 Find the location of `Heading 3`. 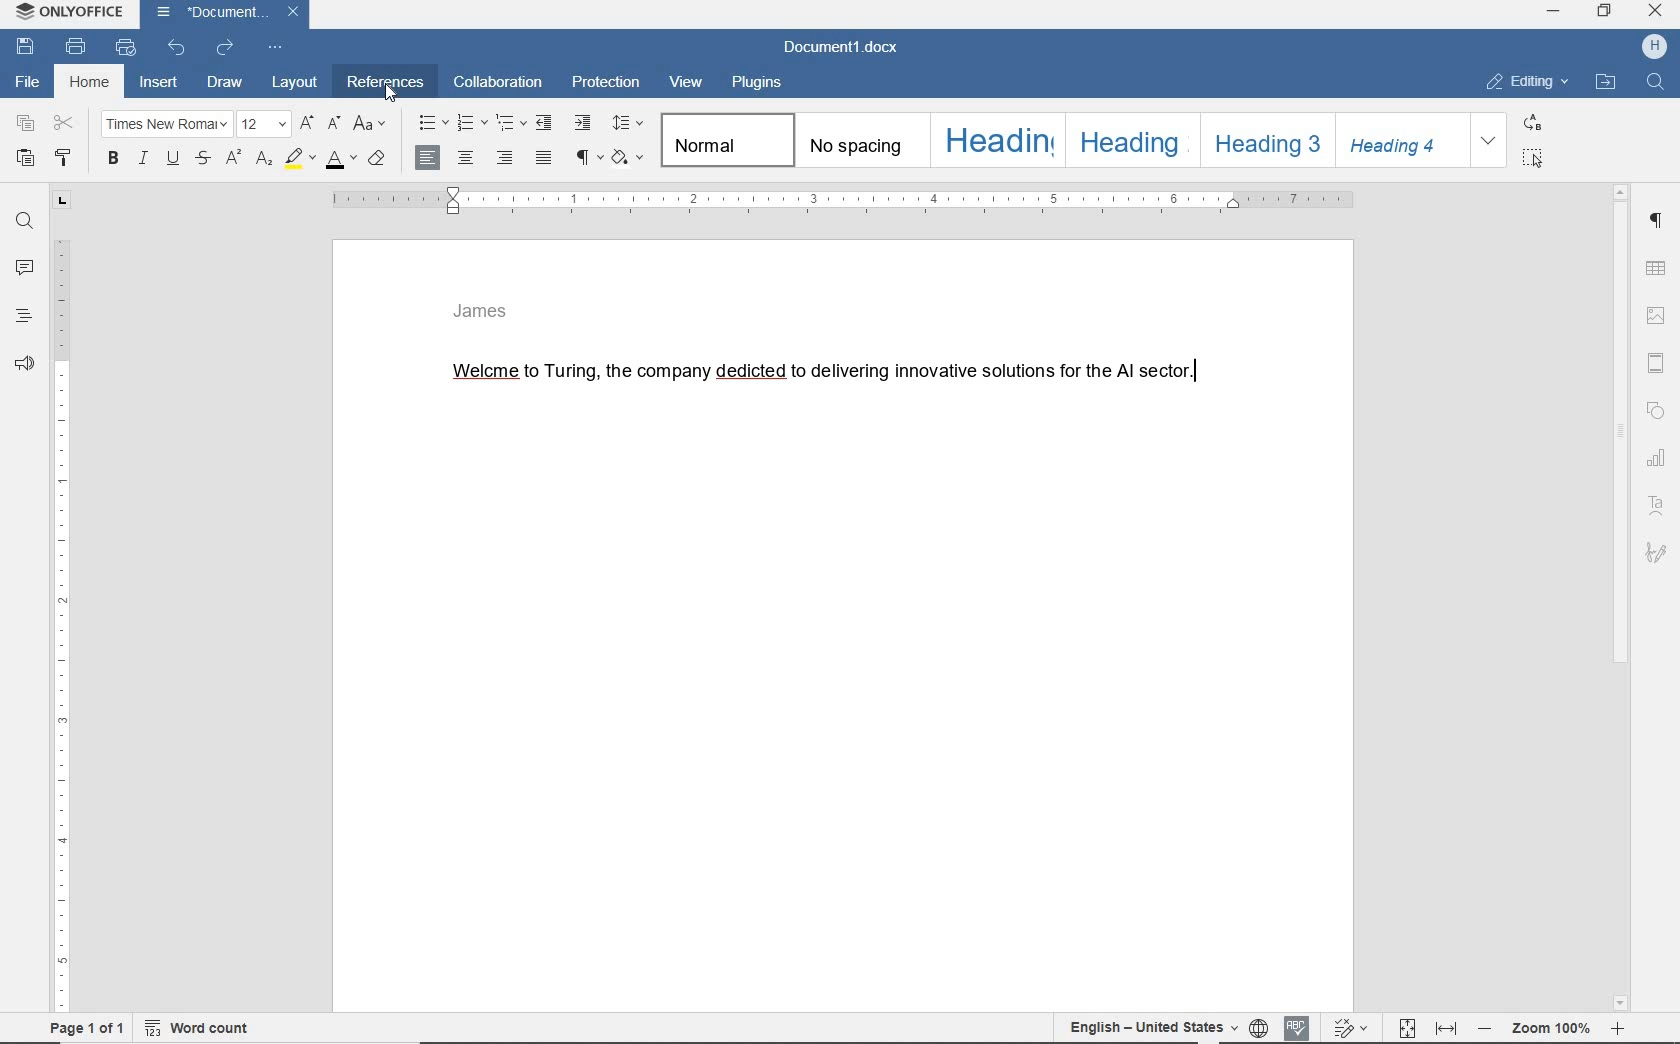

Heading 3 is located at coordinates (1265, 139).